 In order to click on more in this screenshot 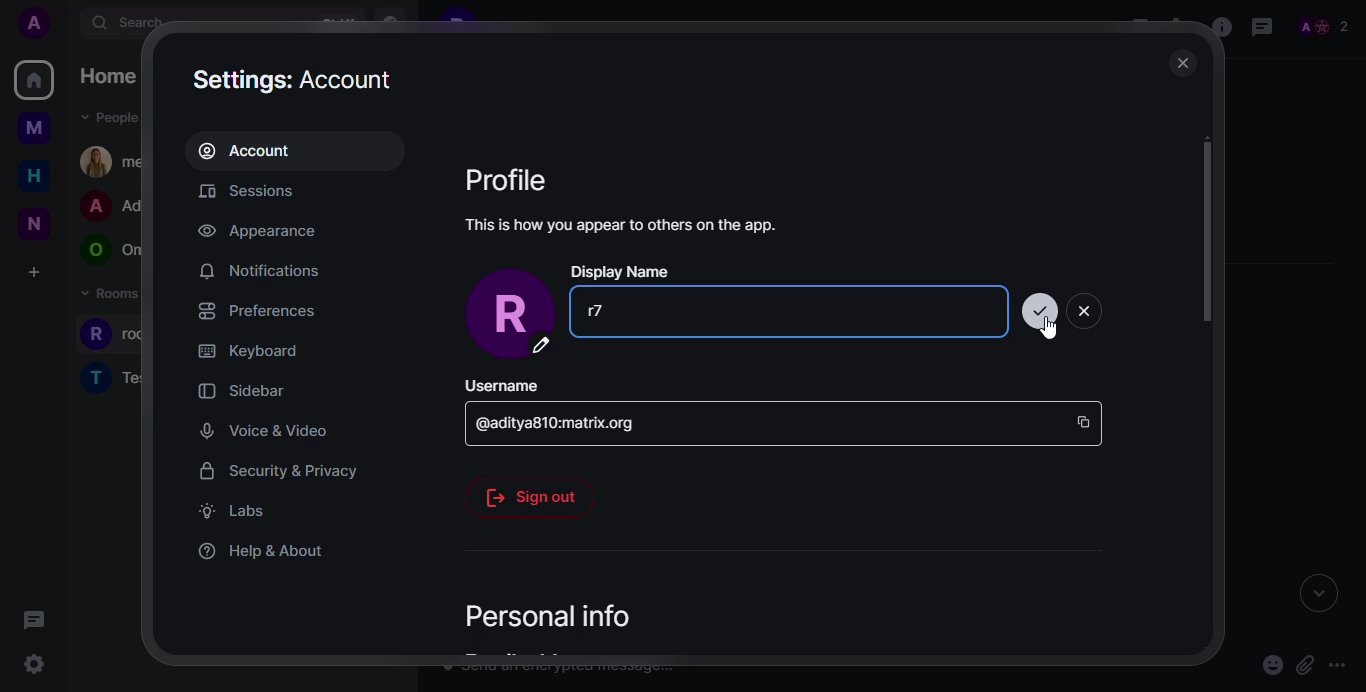, I will do `click(1340, 663)`.